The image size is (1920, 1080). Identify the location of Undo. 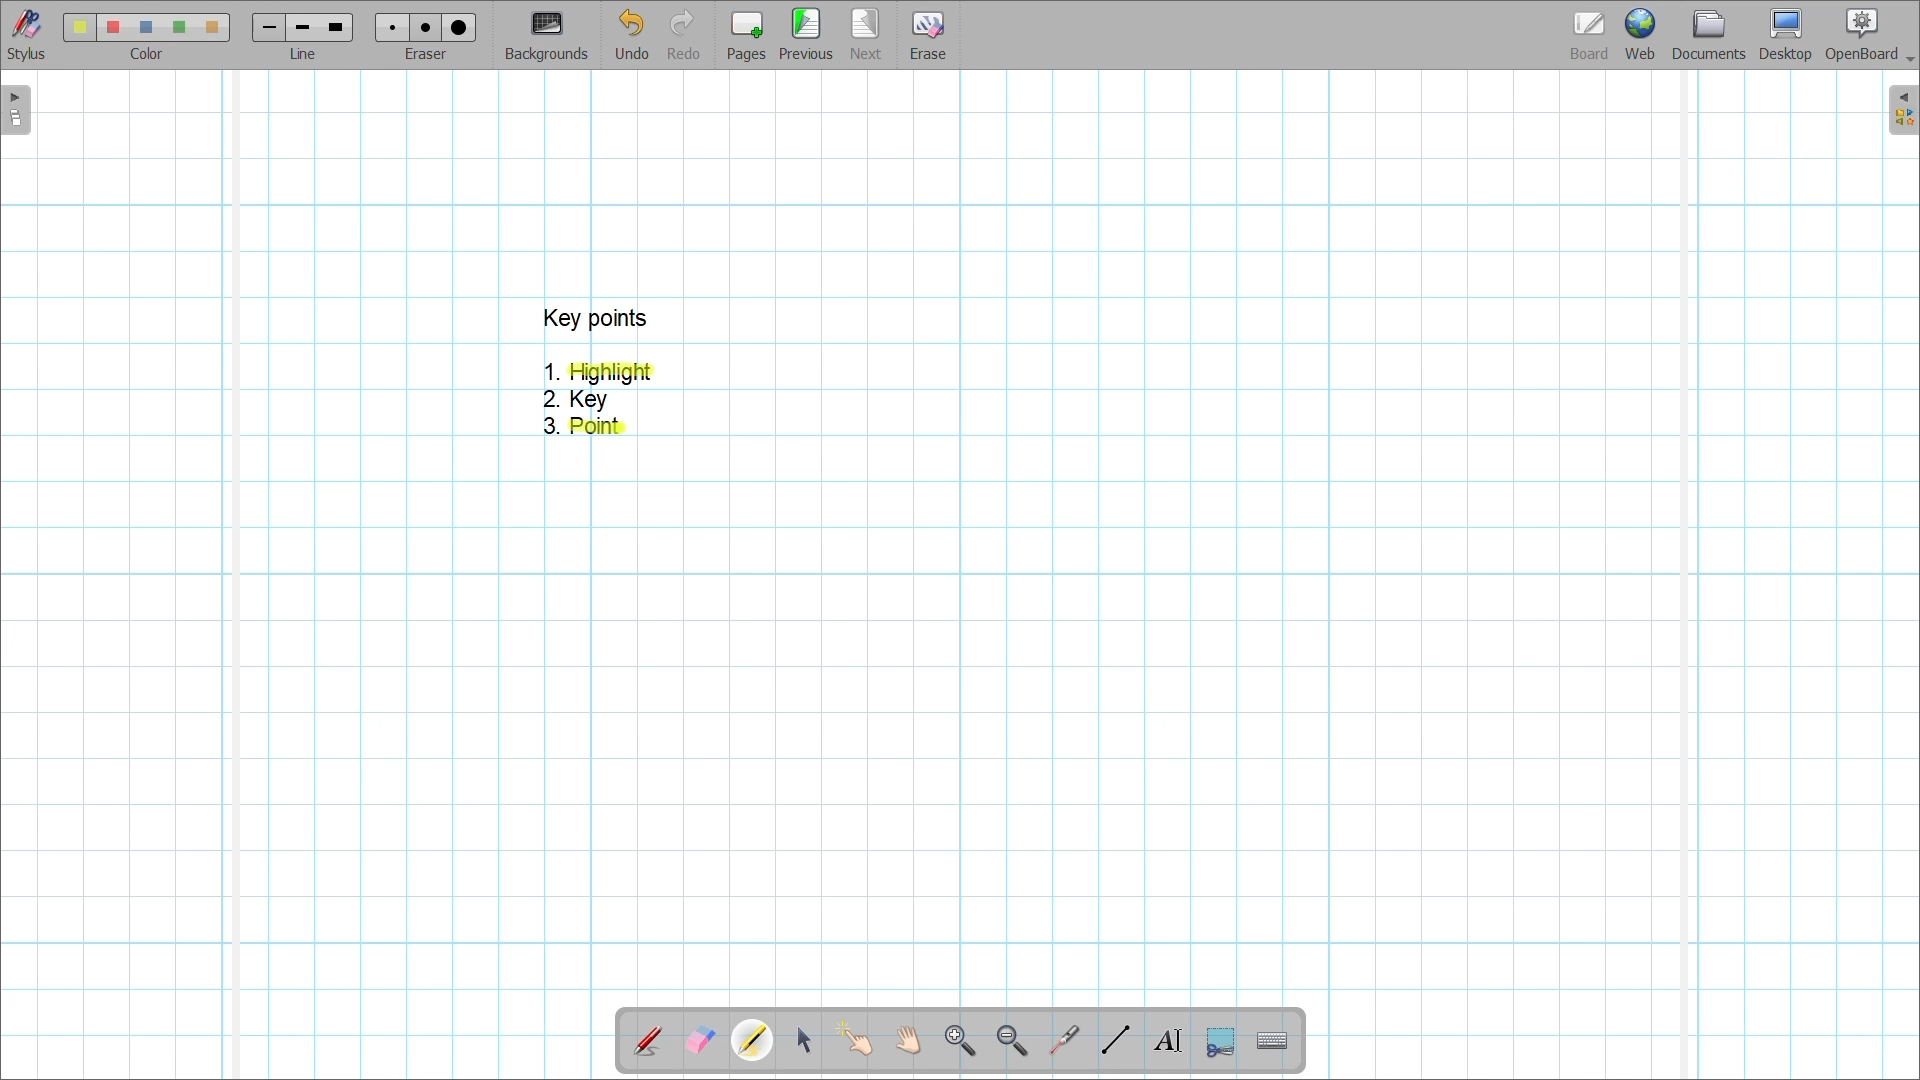
(633, 34).